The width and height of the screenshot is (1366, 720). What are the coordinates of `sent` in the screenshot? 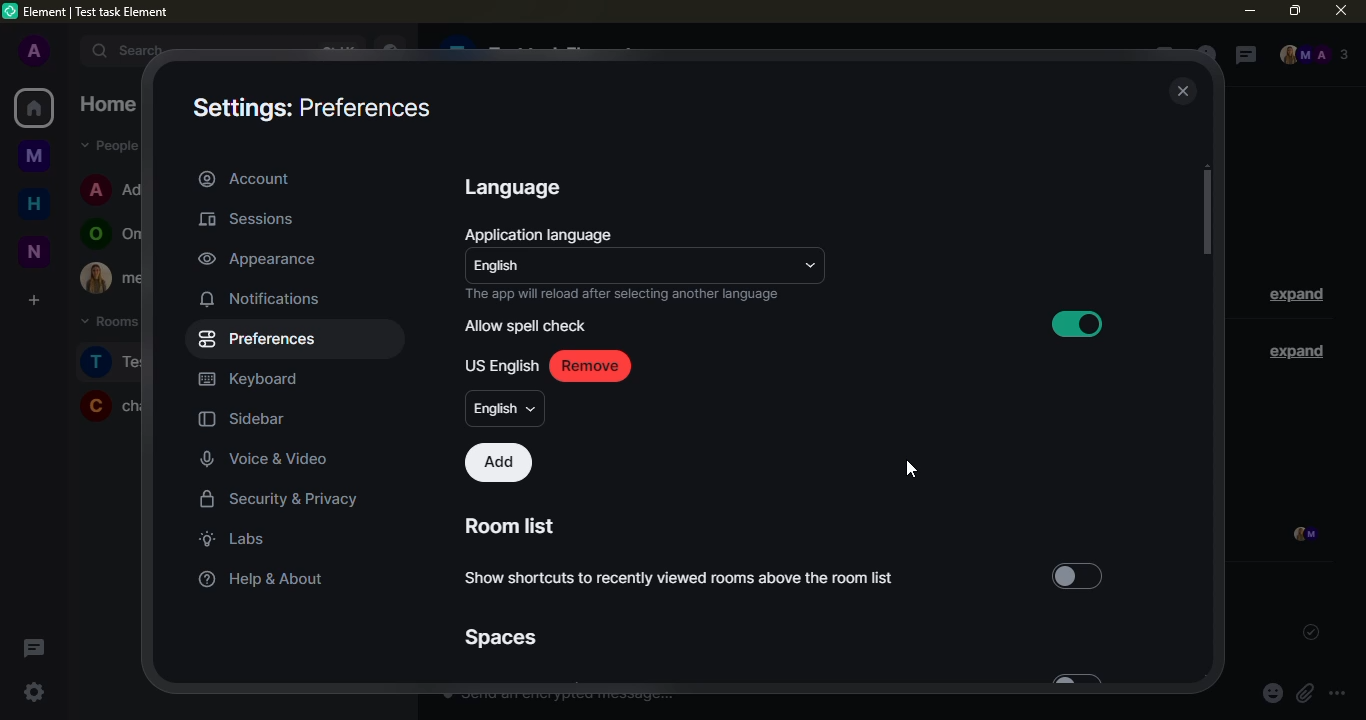 It's located at (1306, 632).